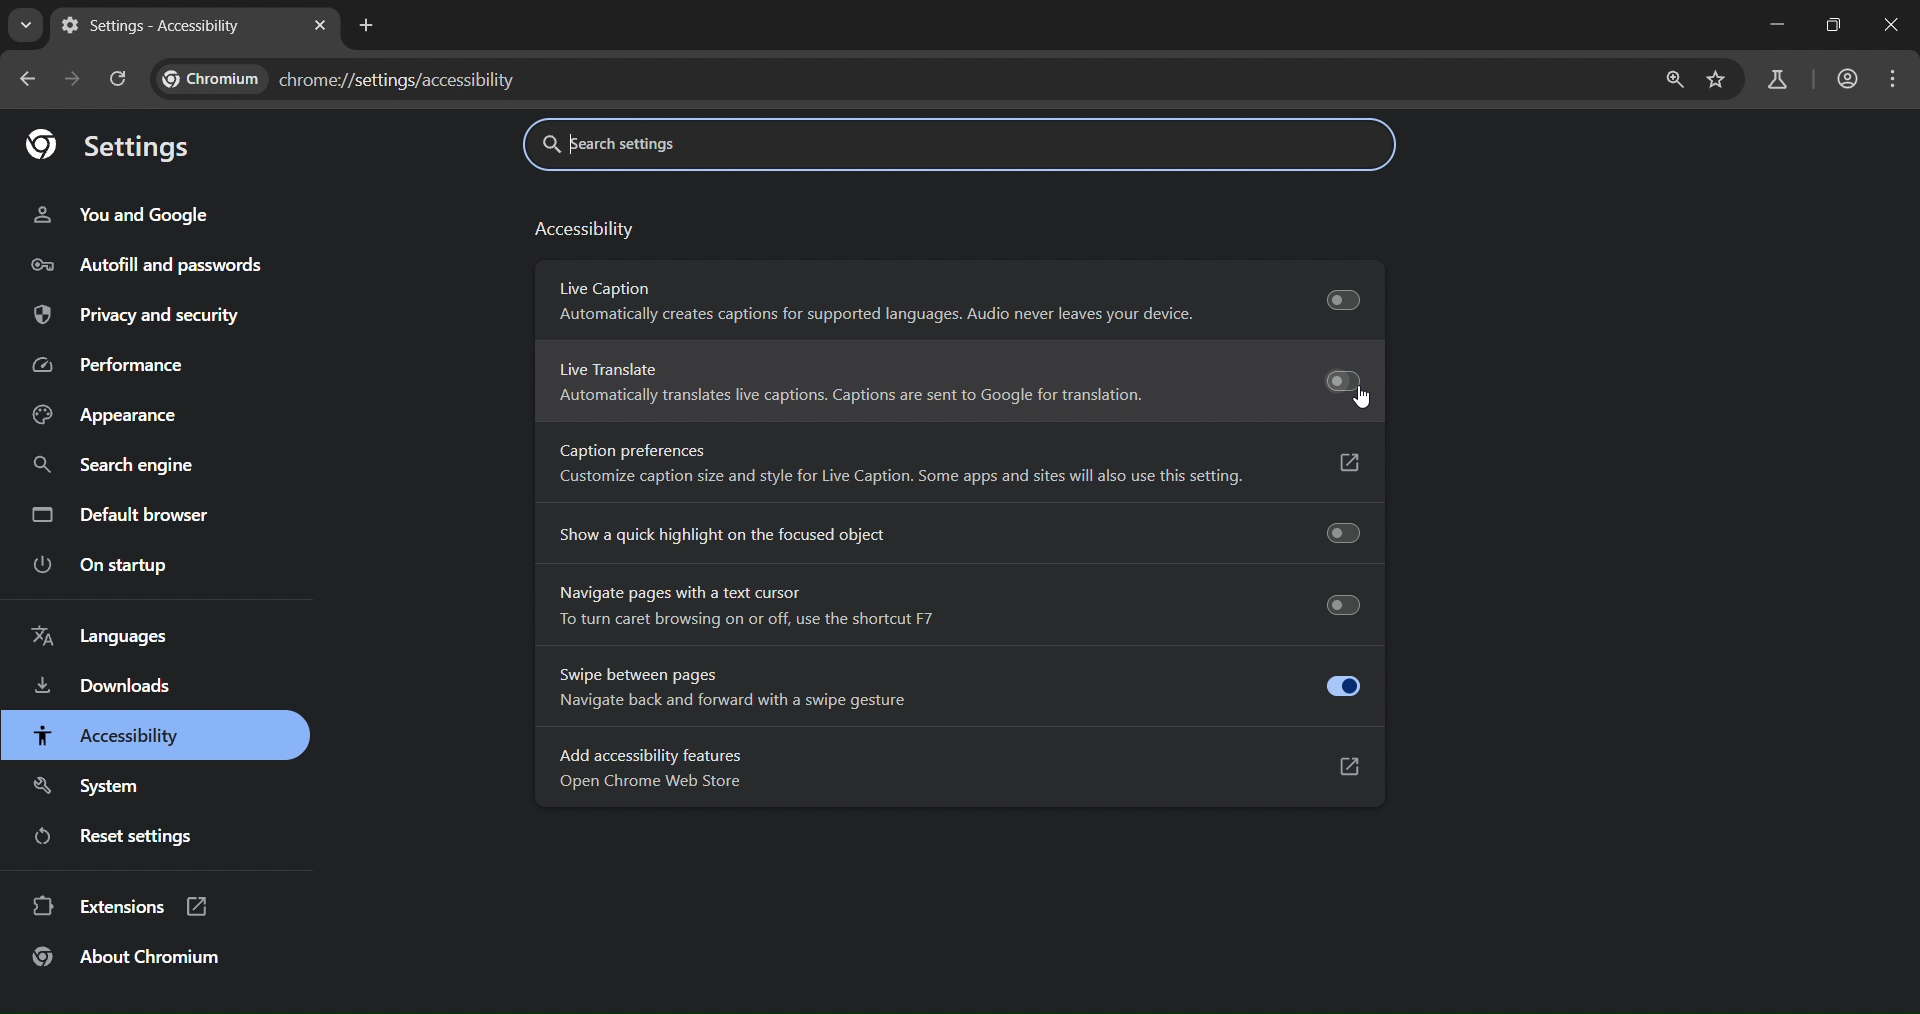 The image size is (1920, 1014). Describe the element at coordinates (1717, 77) in the screenshot. I see `bookmark page` at that location.